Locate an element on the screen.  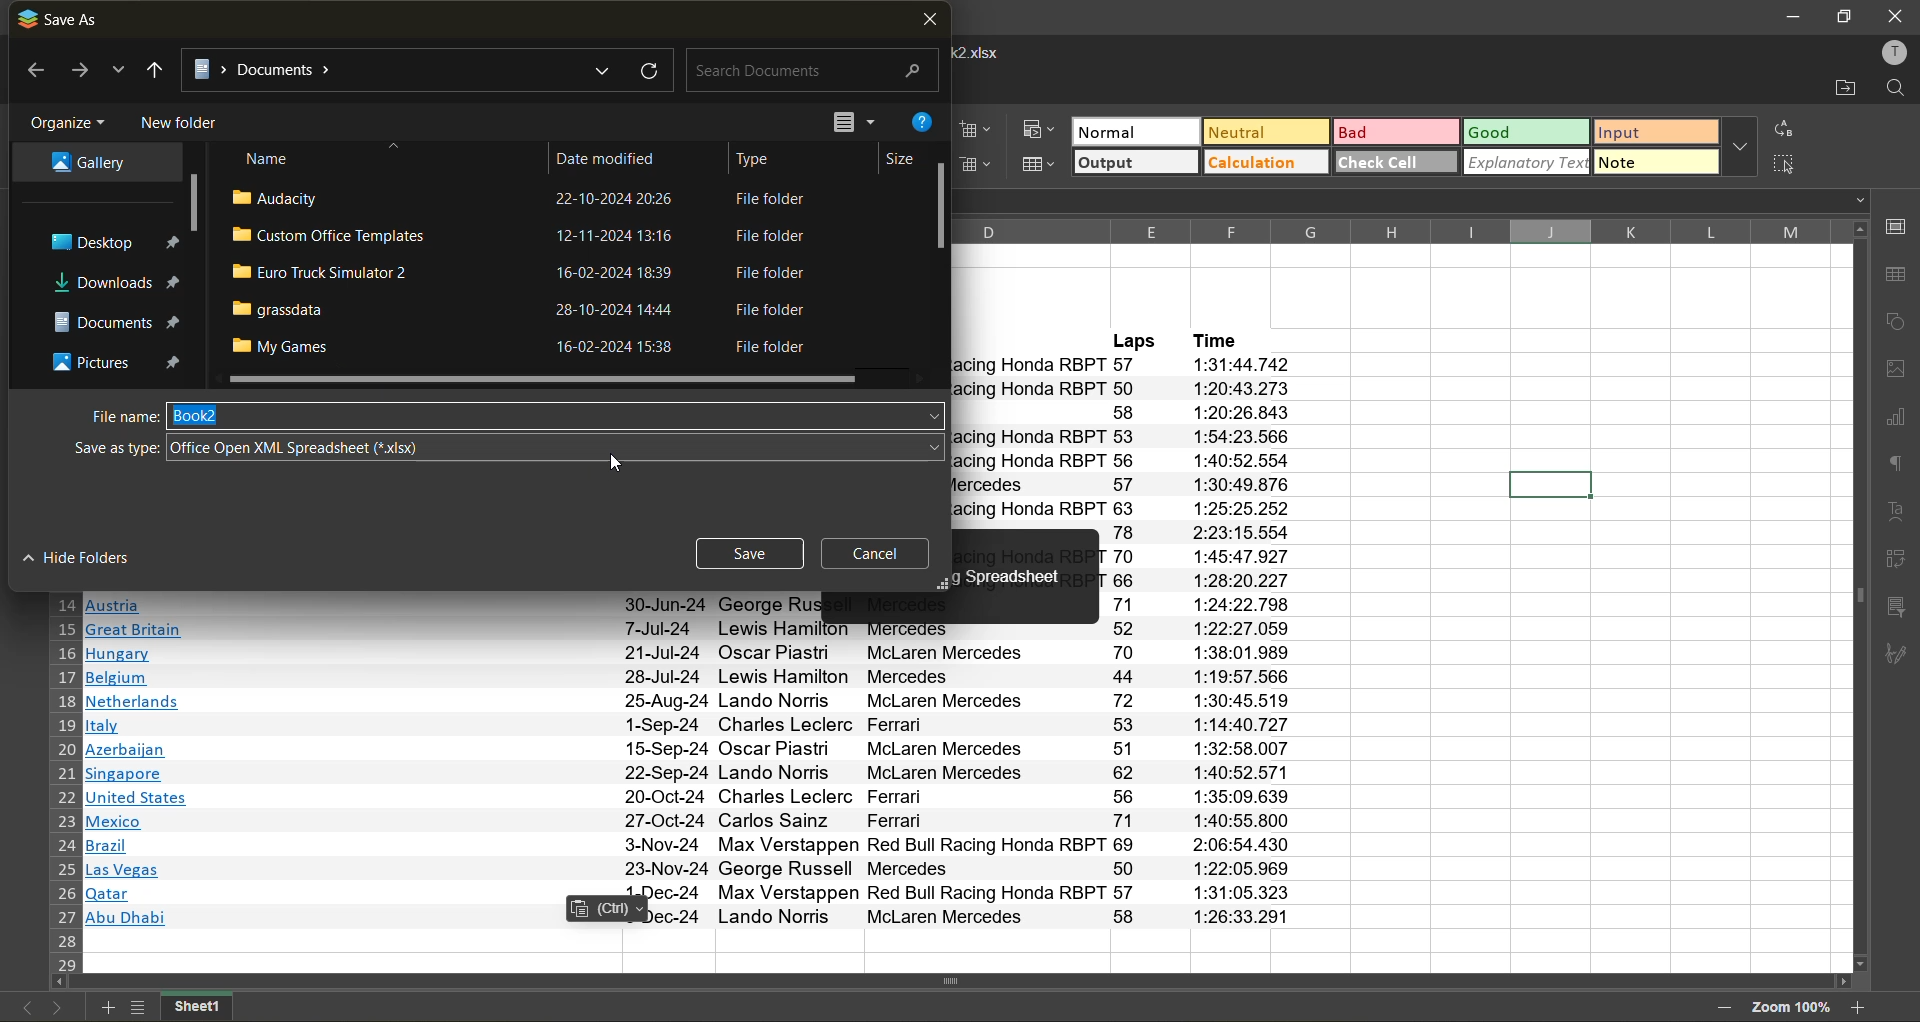
find is located at coordinates (1897, 89).